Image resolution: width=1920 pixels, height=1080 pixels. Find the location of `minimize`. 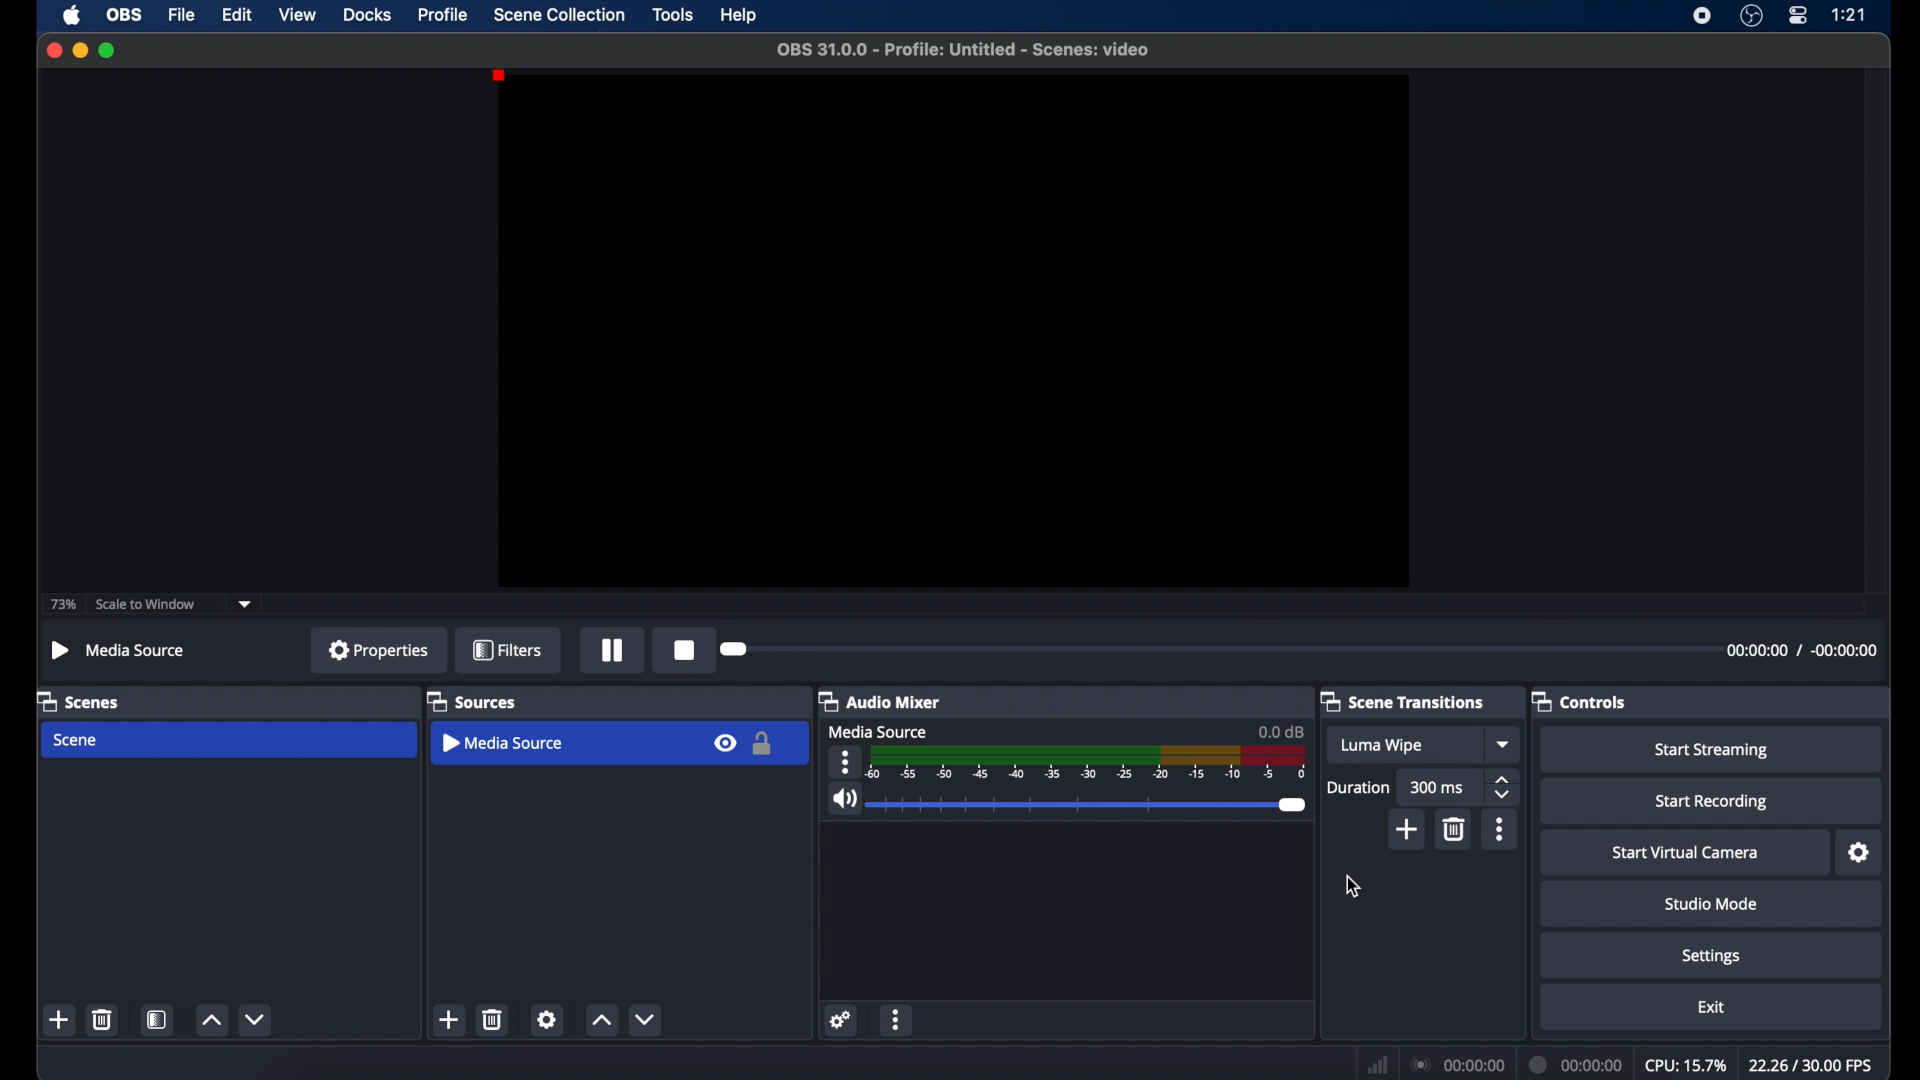

minimize is located at coordinates (79, 50).